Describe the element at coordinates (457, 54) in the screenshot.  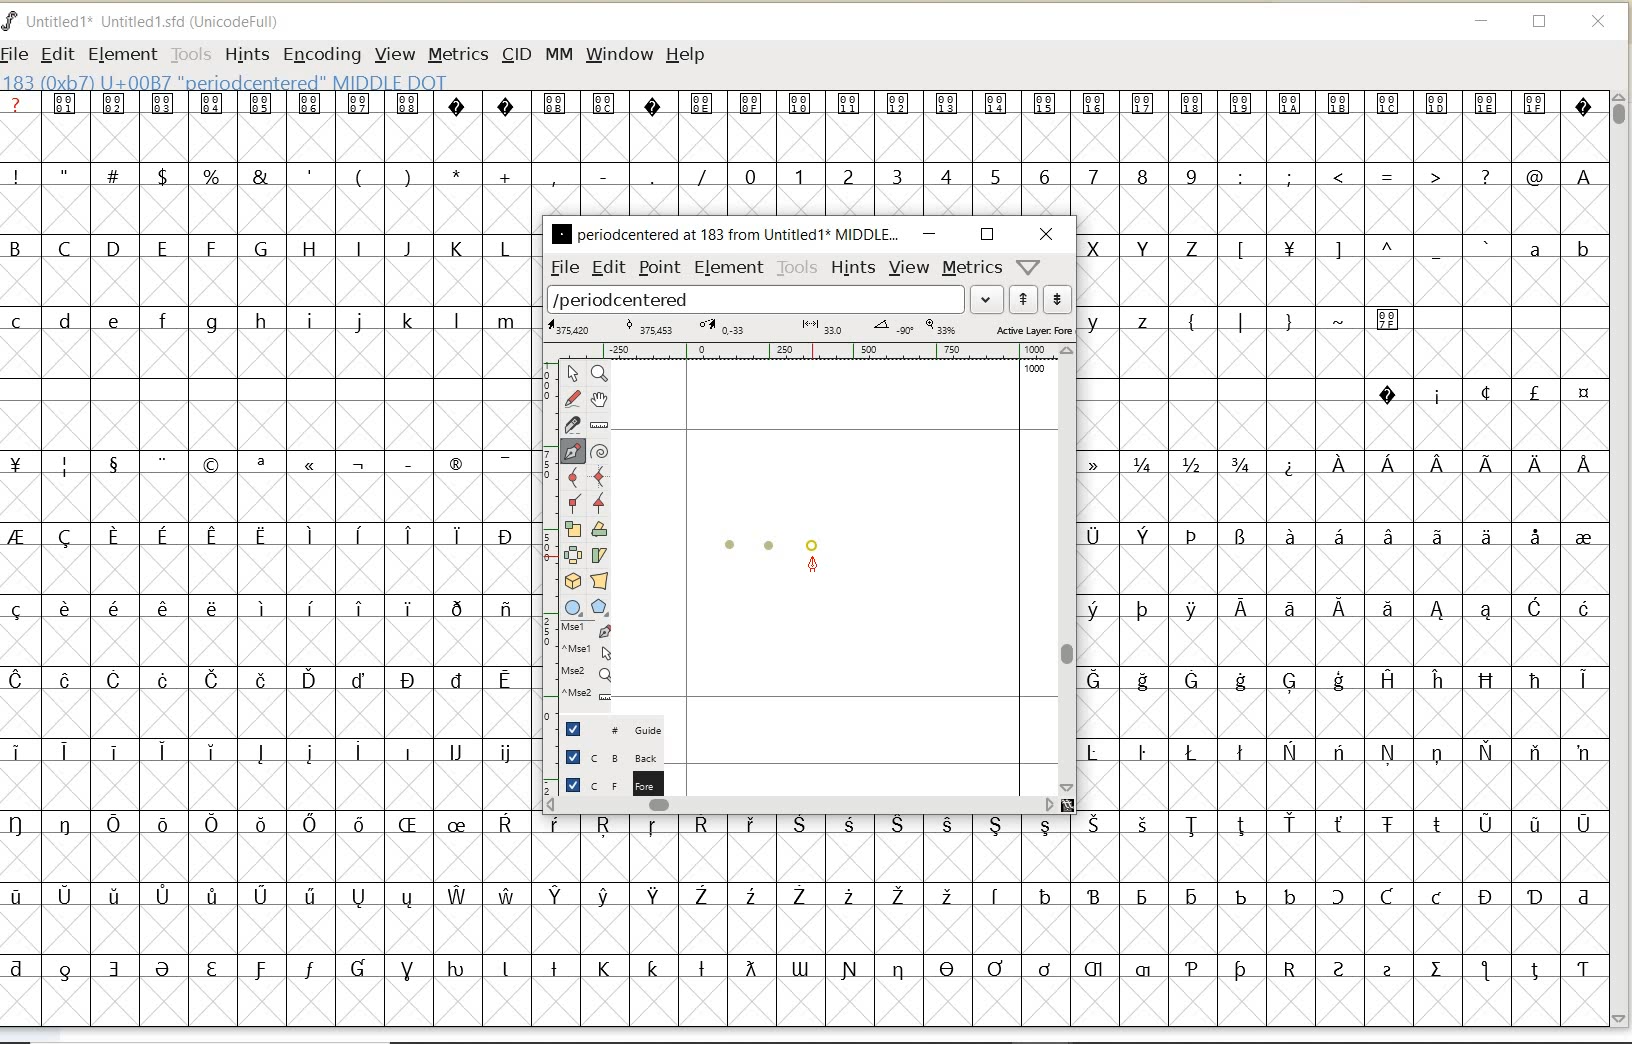
I see `METRICS` at that location.